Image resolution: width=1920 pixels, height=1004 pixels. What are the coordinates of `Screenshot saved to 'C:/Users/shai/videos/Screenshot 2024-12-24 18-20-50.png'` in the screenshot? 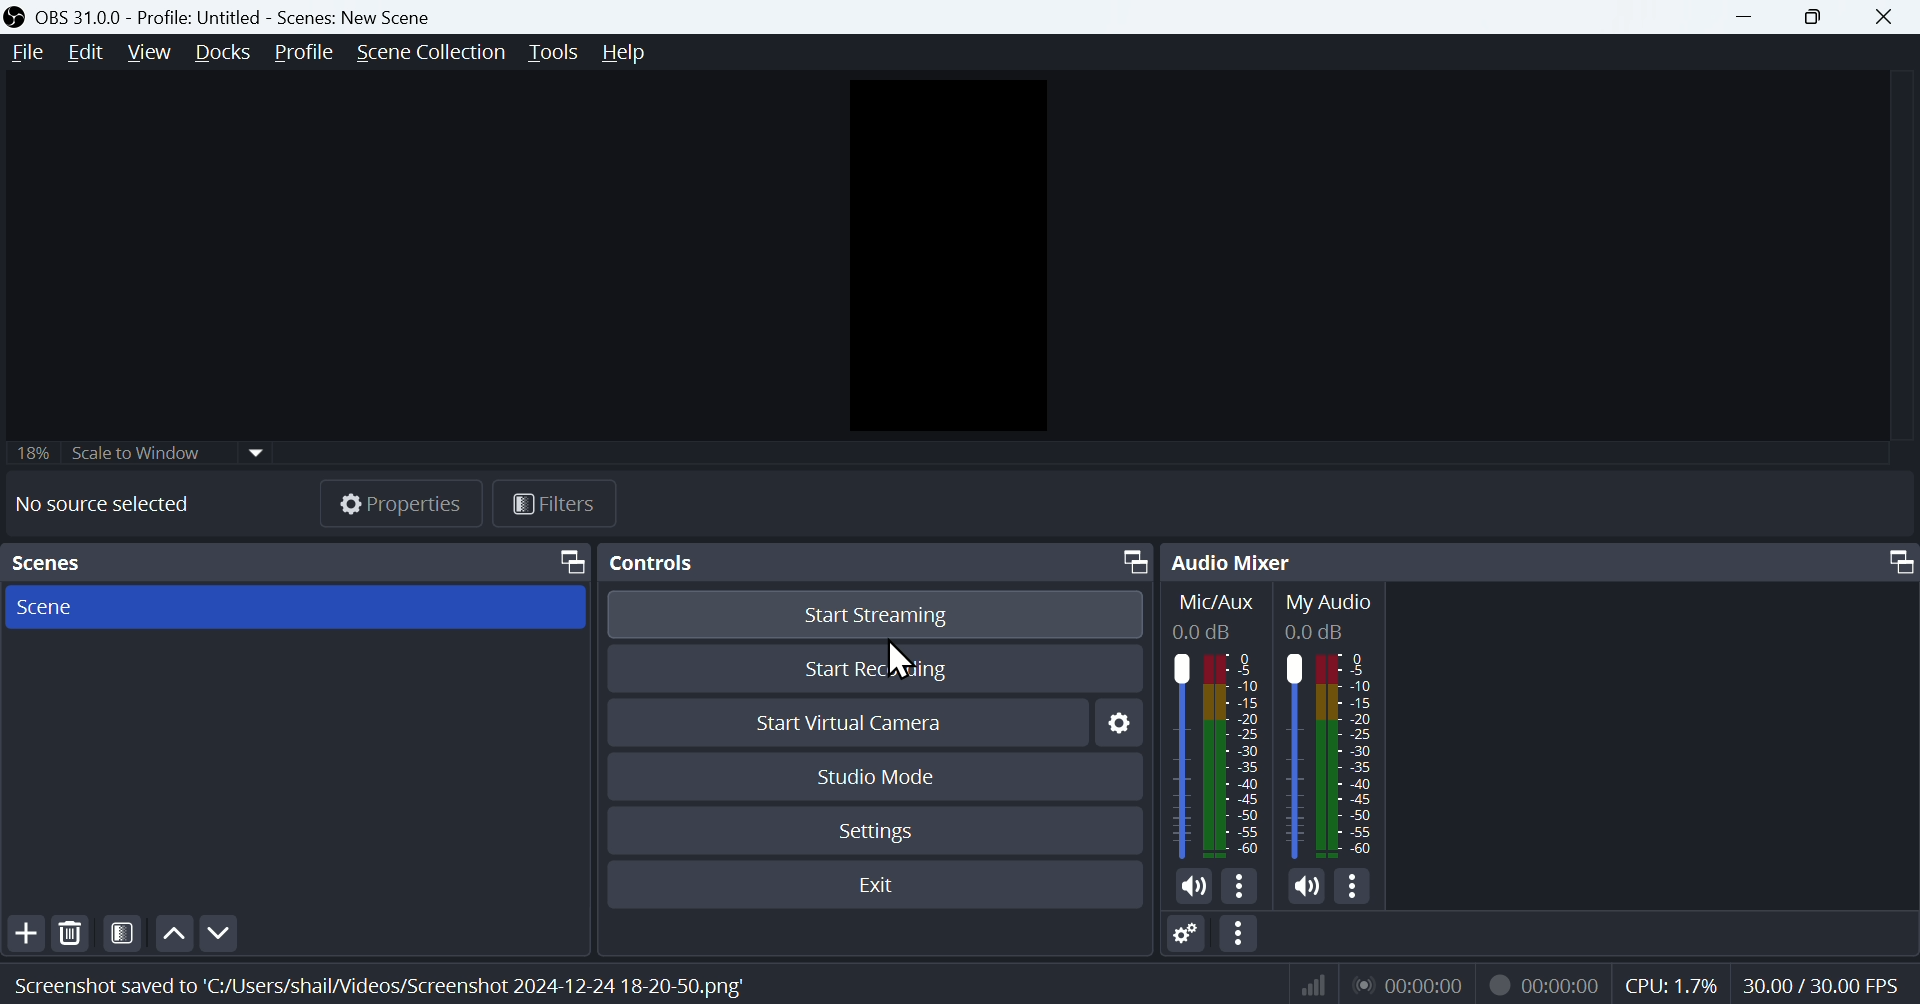 It's located at (388, 980).